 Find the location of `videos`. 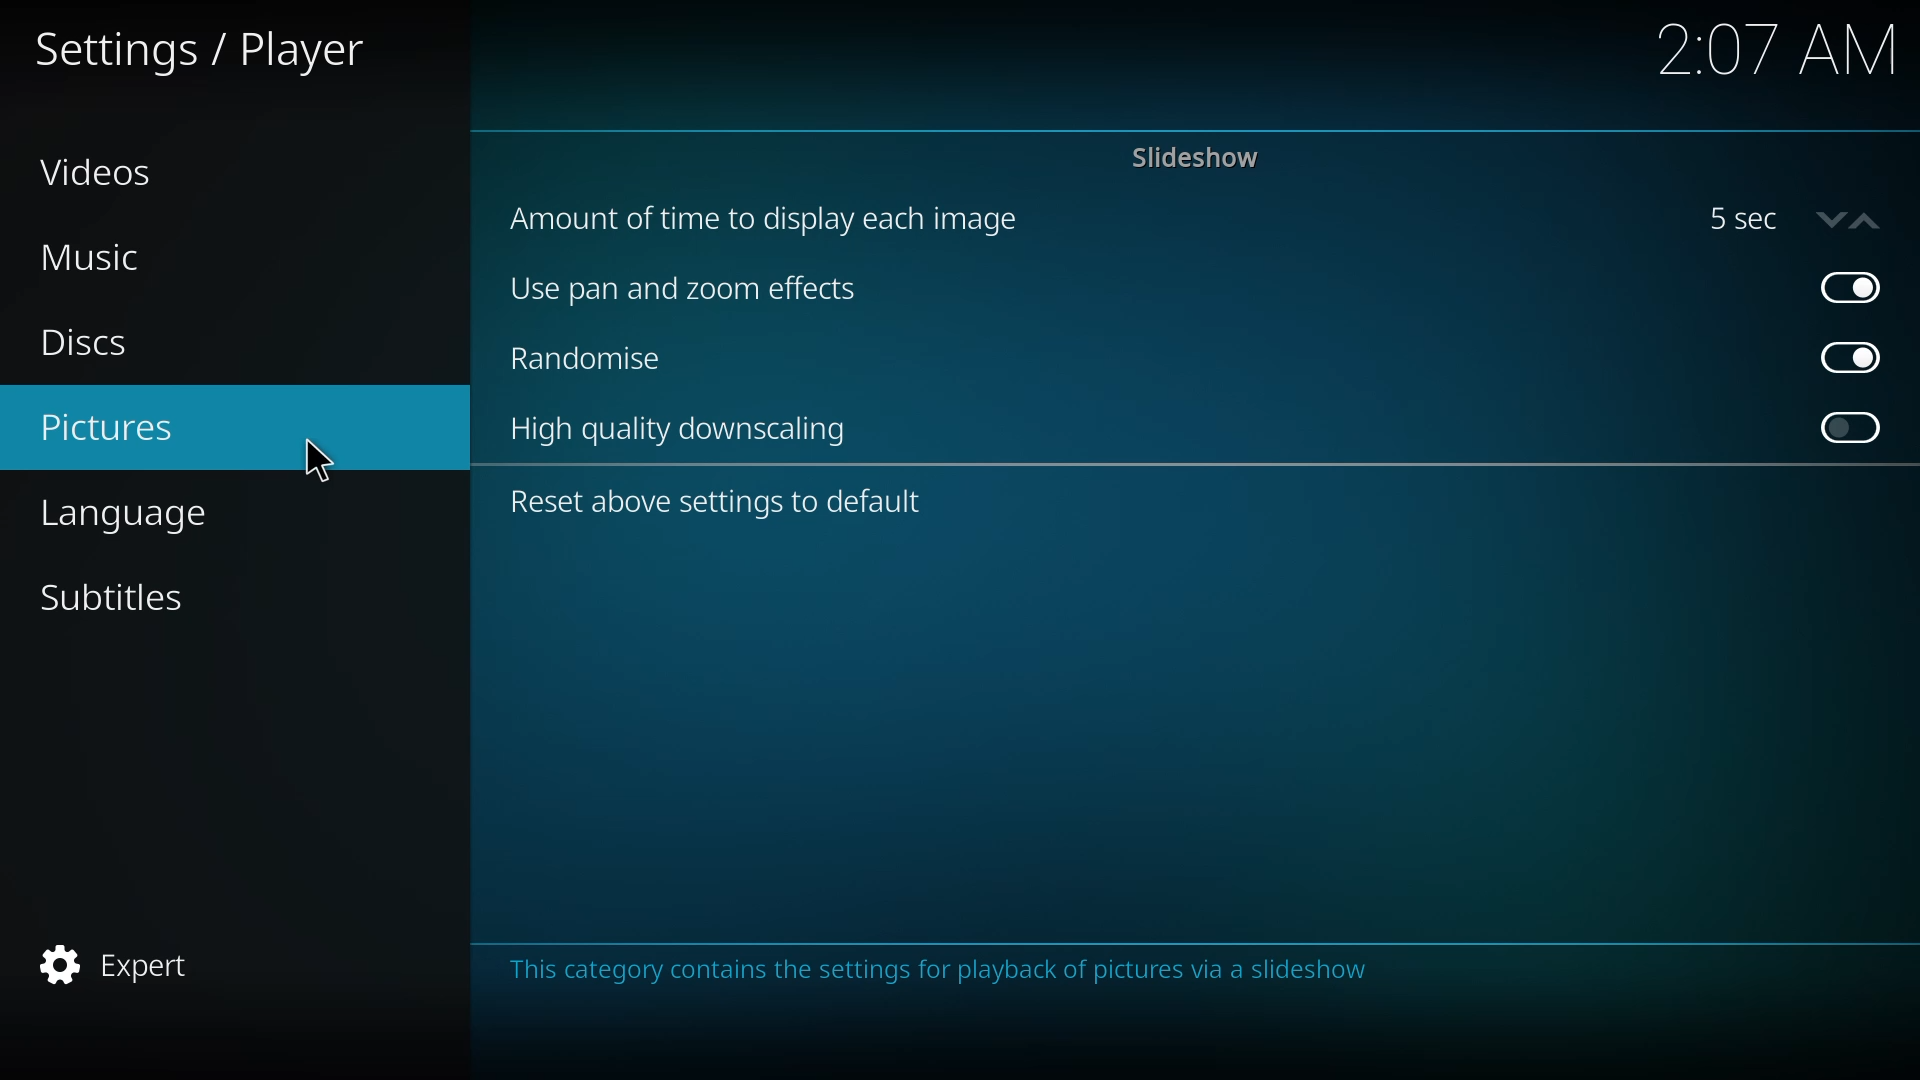

videos is located at coordinates (100, 172).